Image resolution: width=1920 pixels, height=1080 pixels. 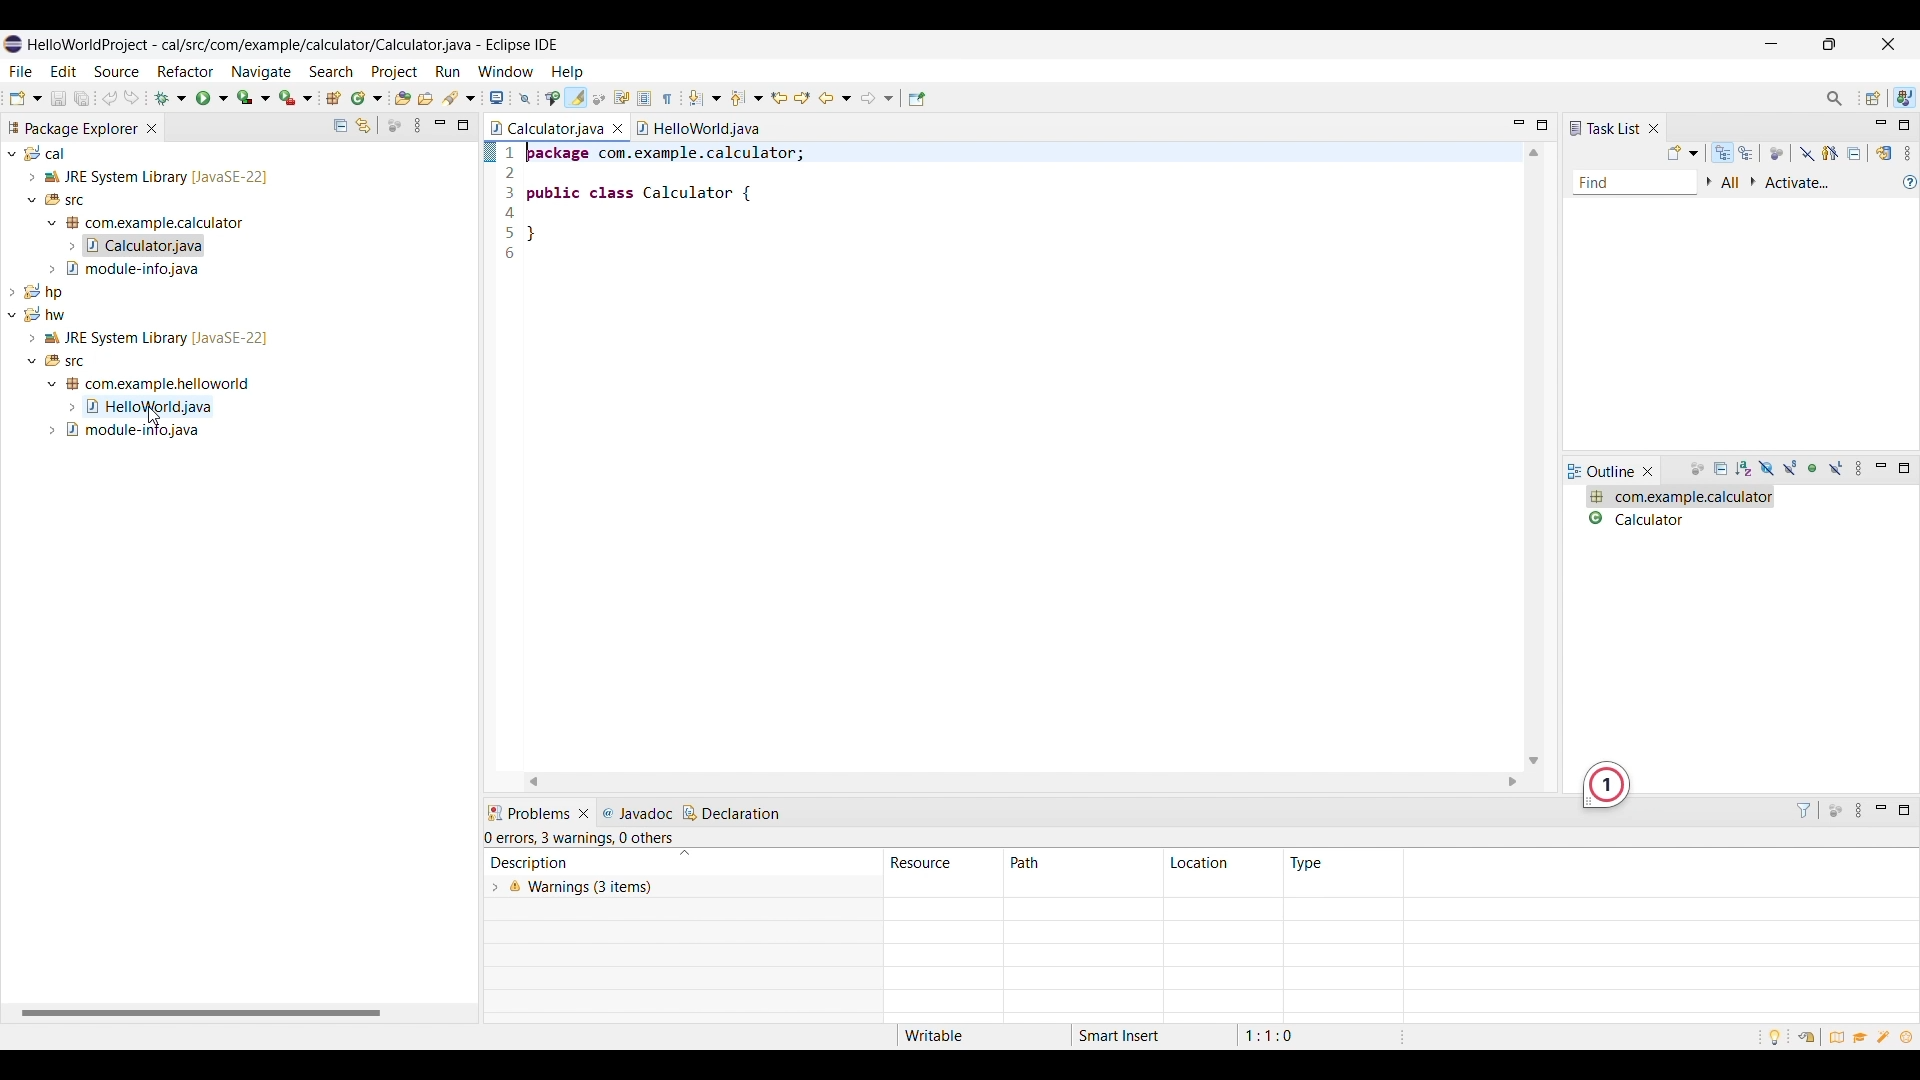 I want to click on Refactor, so click(x=185, y=71).